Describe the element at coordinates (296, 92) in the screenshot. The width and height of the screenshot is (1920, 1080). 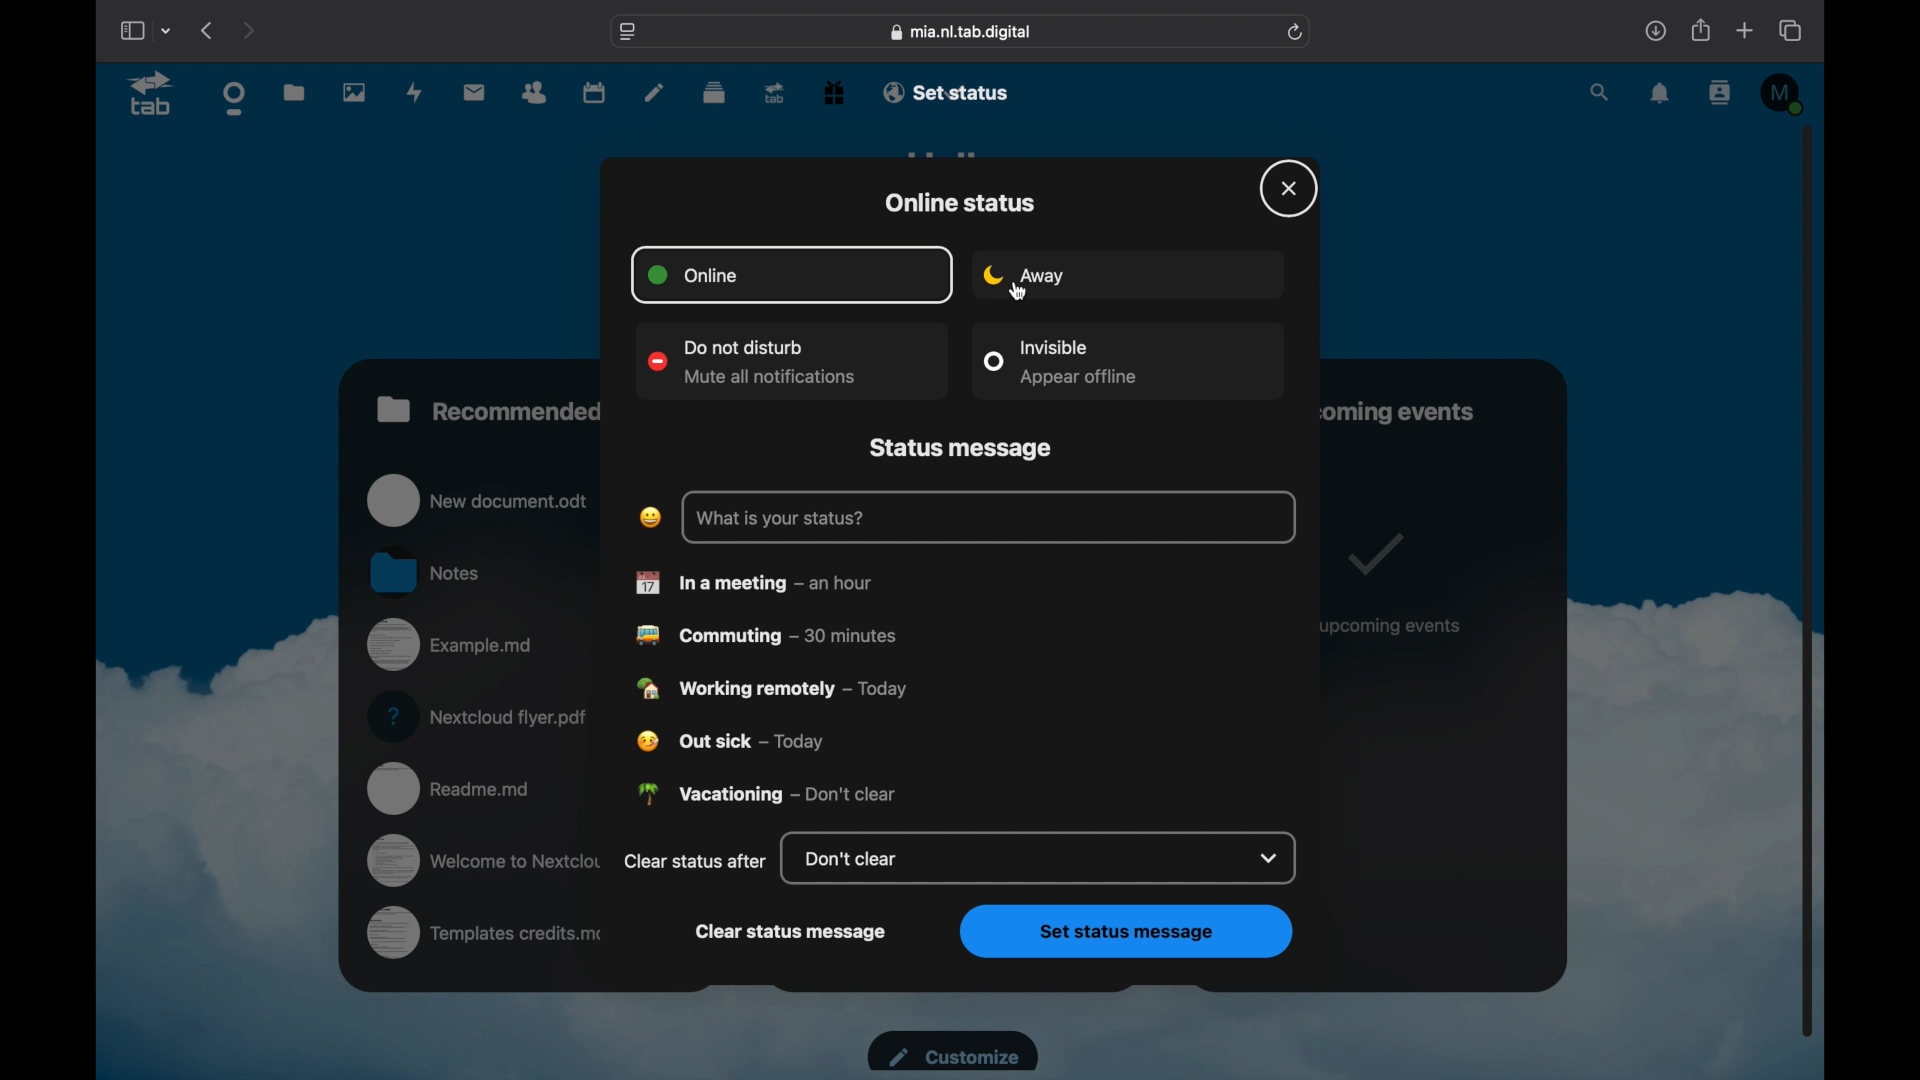
I see `files` at that location.